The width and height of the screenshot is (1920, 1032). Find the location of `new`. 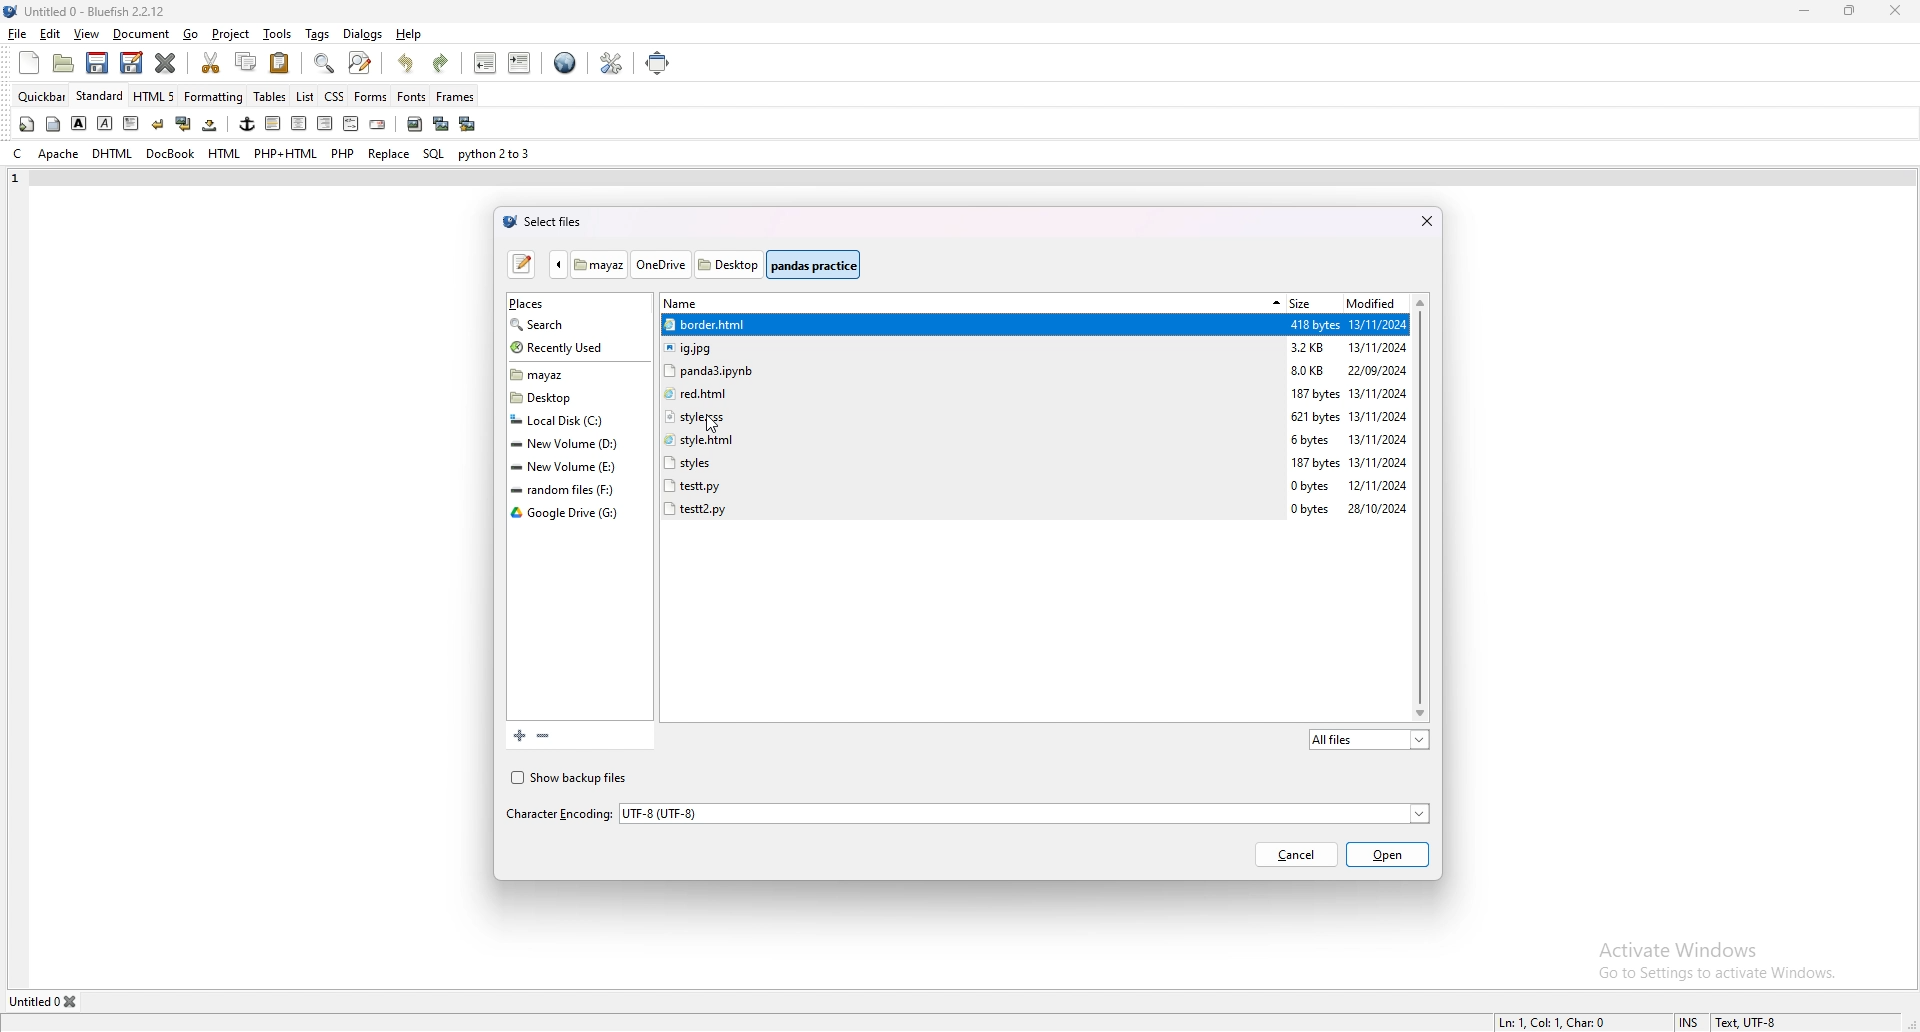

new is located at coordinates (29, 63).